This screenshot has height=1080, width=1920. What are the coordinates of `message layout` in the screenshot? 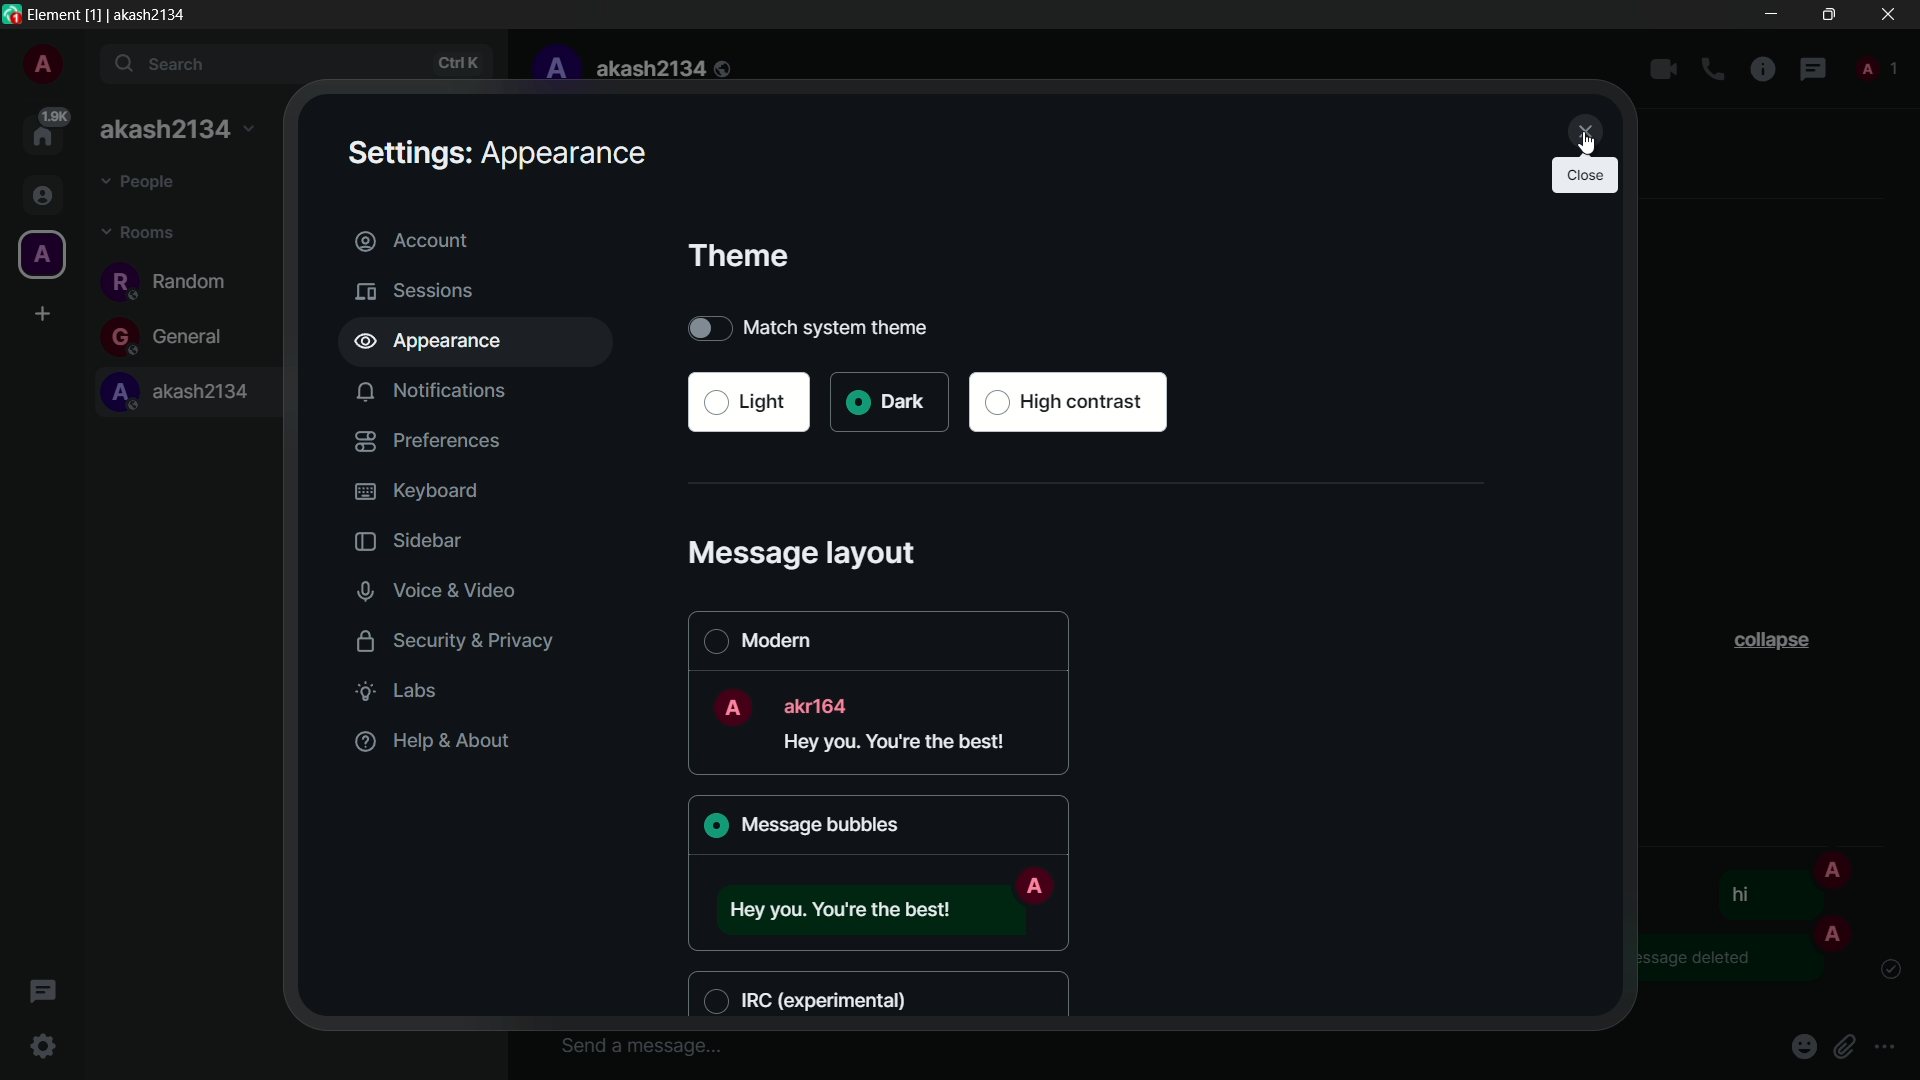 It's located at (806, 552).